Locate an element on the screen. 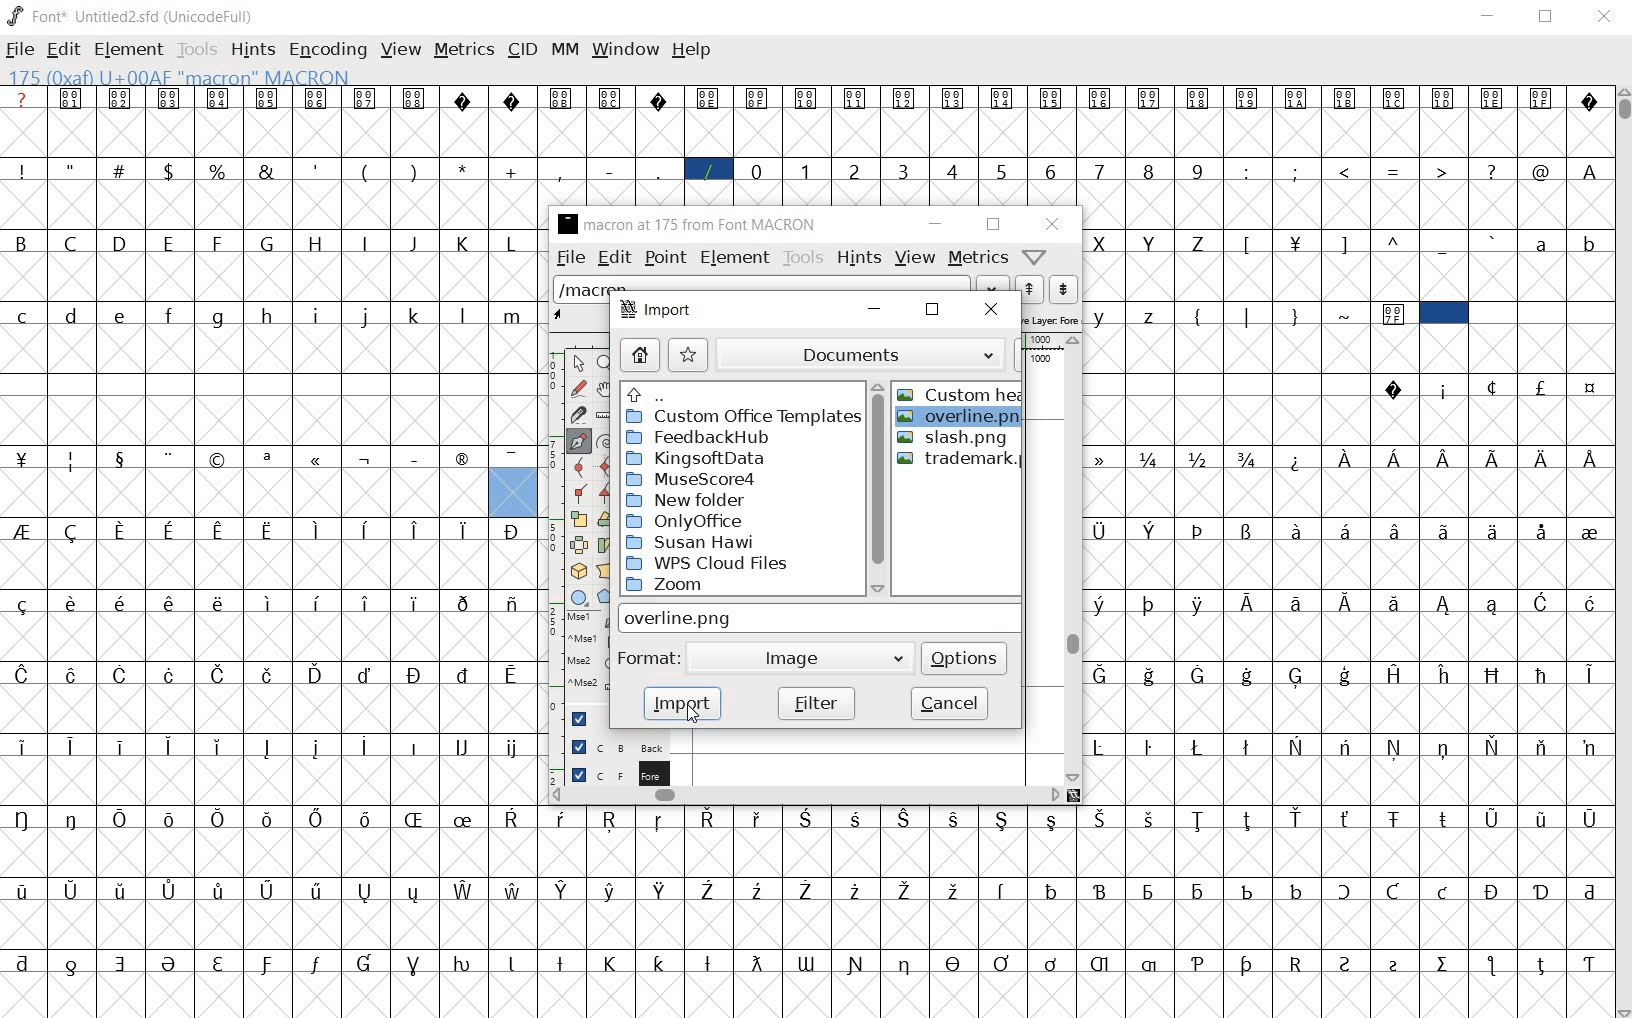 The image size is (1632, 1018). - is located at coordinates (609, 170).